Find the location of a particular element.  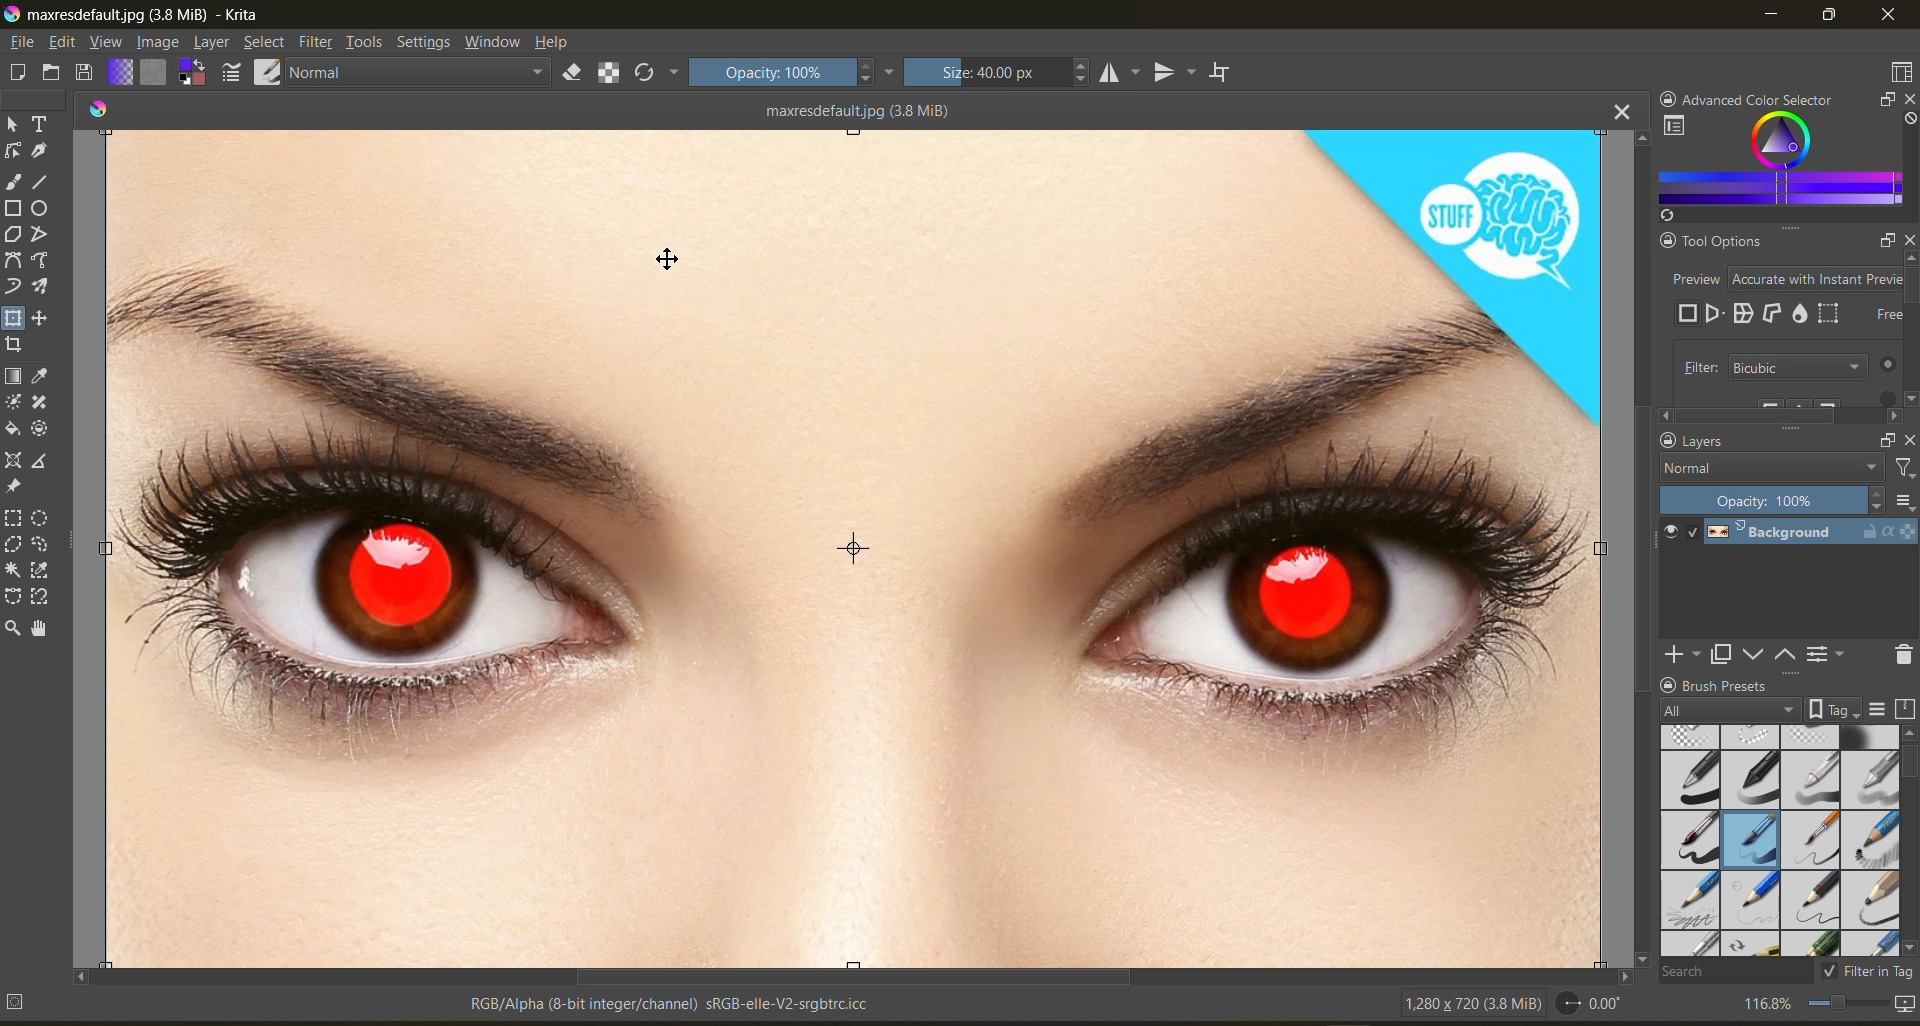

tool is located at coordinates (41, 262).